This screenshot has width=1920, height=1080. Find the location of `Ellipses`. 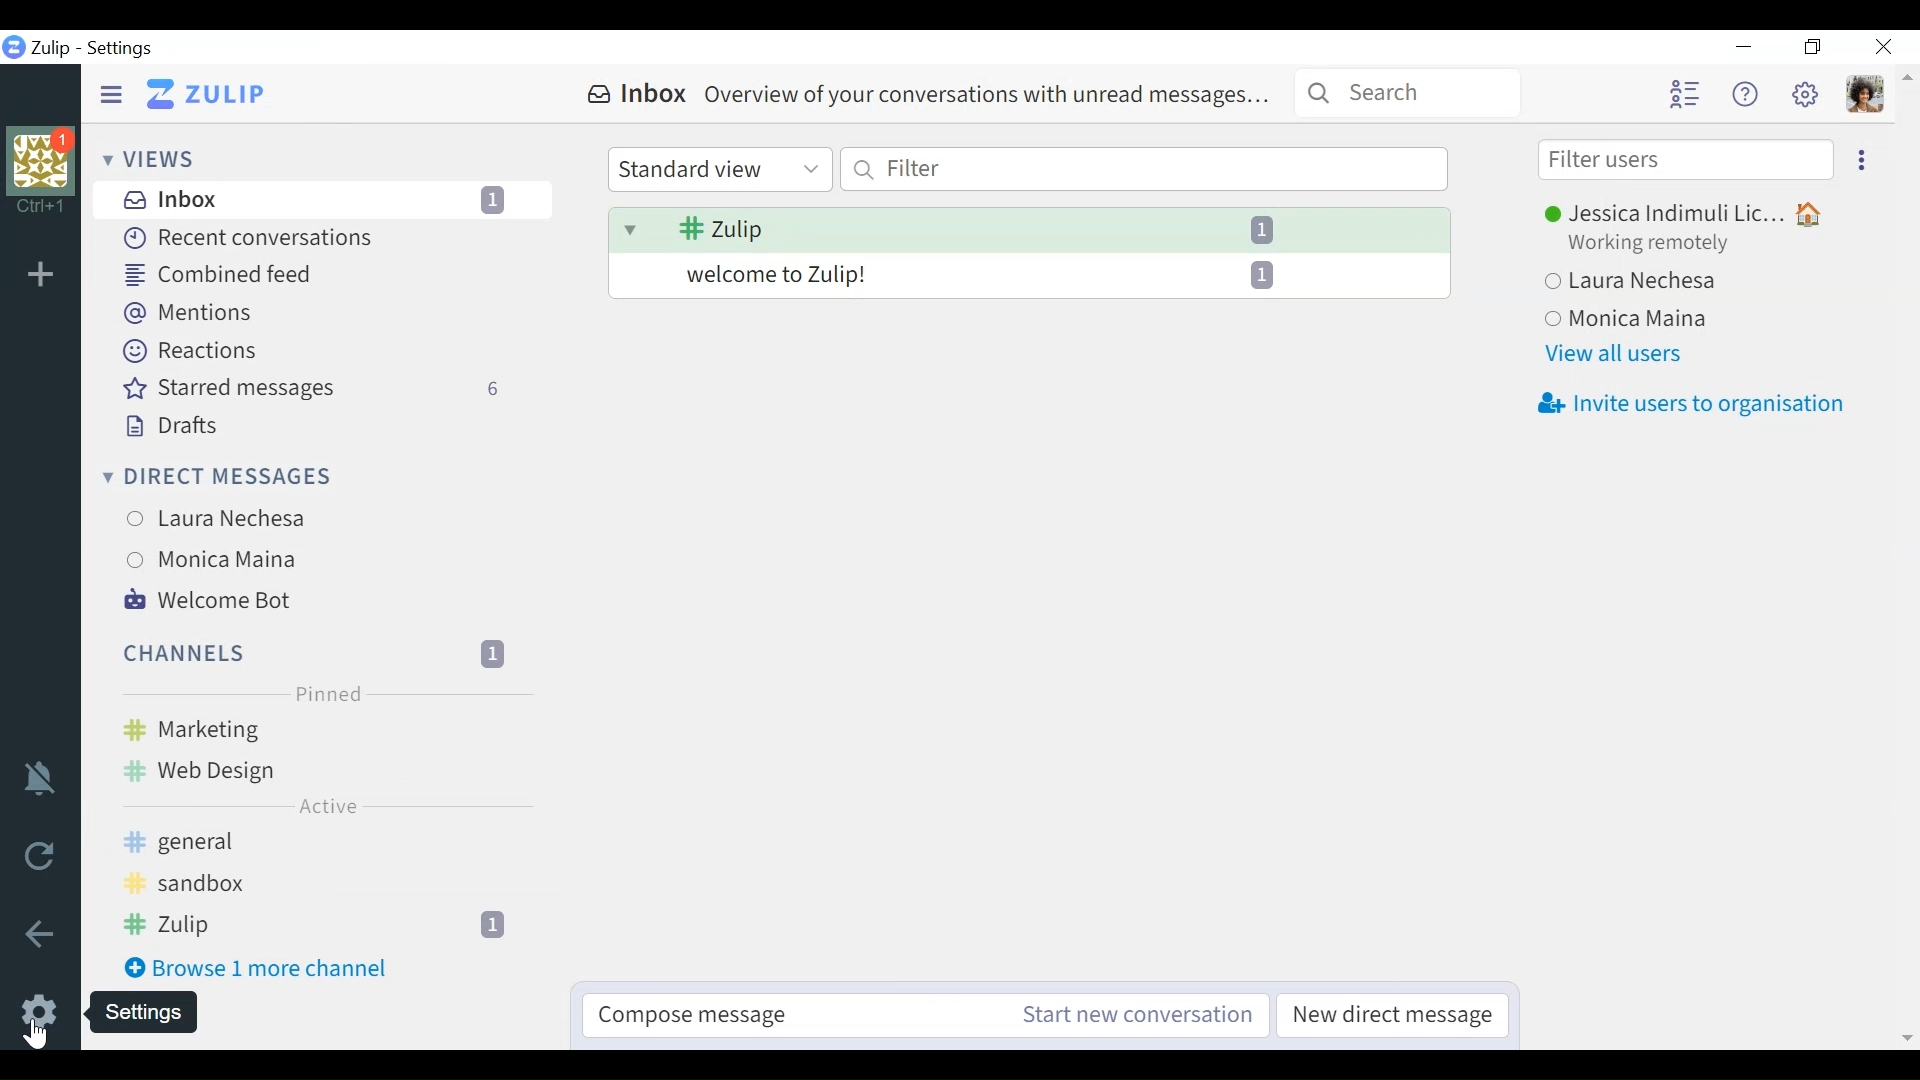

Ellipses is located at coordinates (1862, 158).